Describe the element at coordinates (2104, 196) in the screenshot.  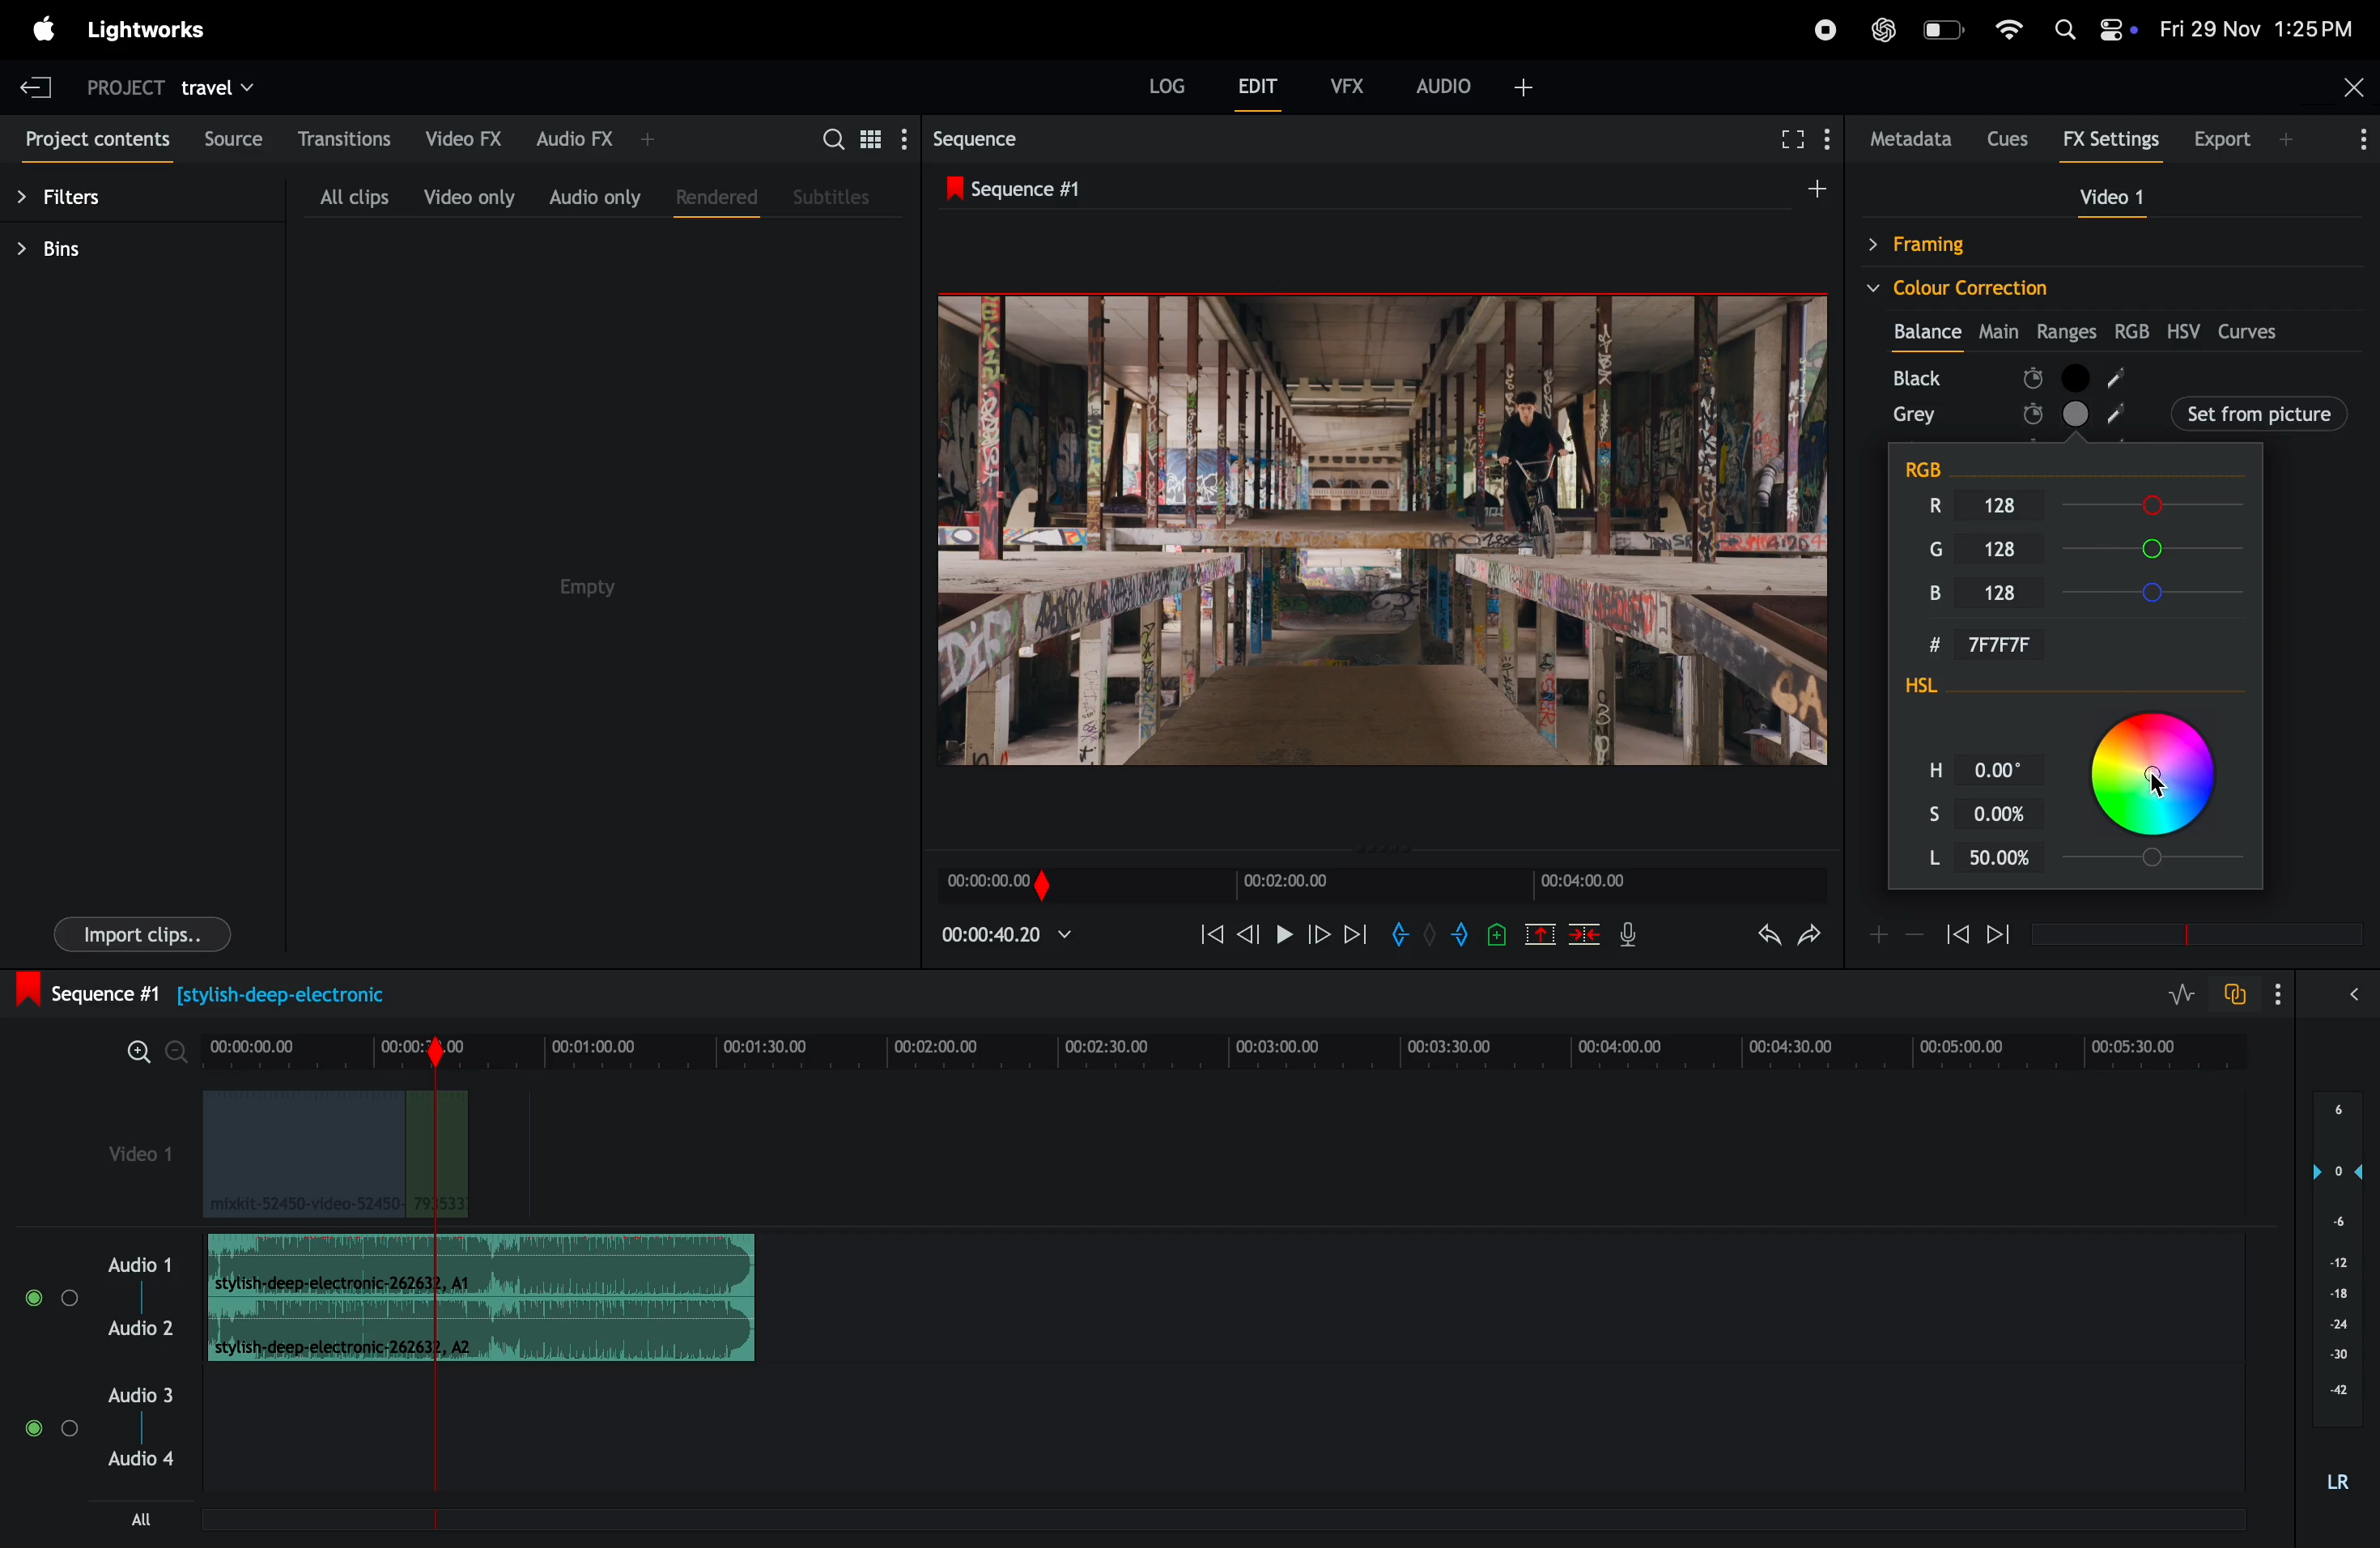
I see `video 1` at that location.